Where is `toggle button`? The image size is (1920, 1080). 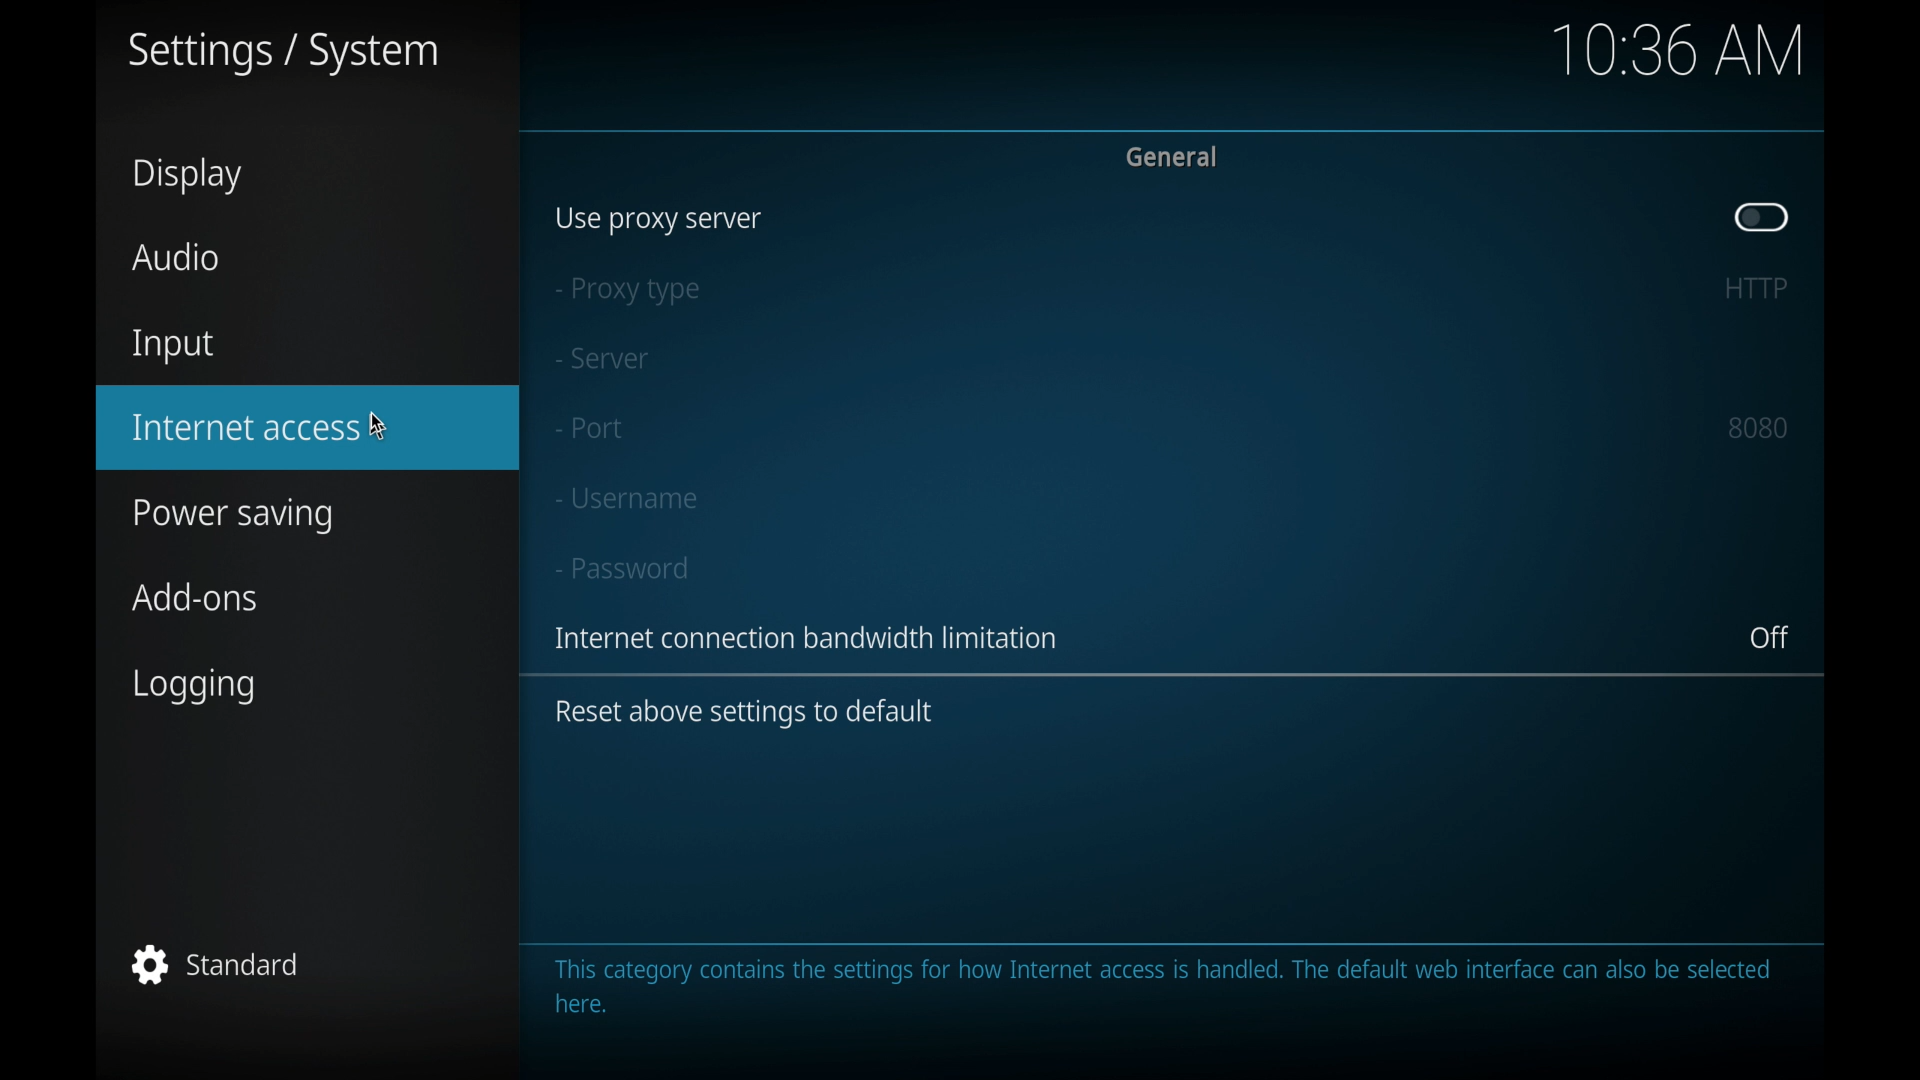 toggle button is located at coordinates (1762, 217).